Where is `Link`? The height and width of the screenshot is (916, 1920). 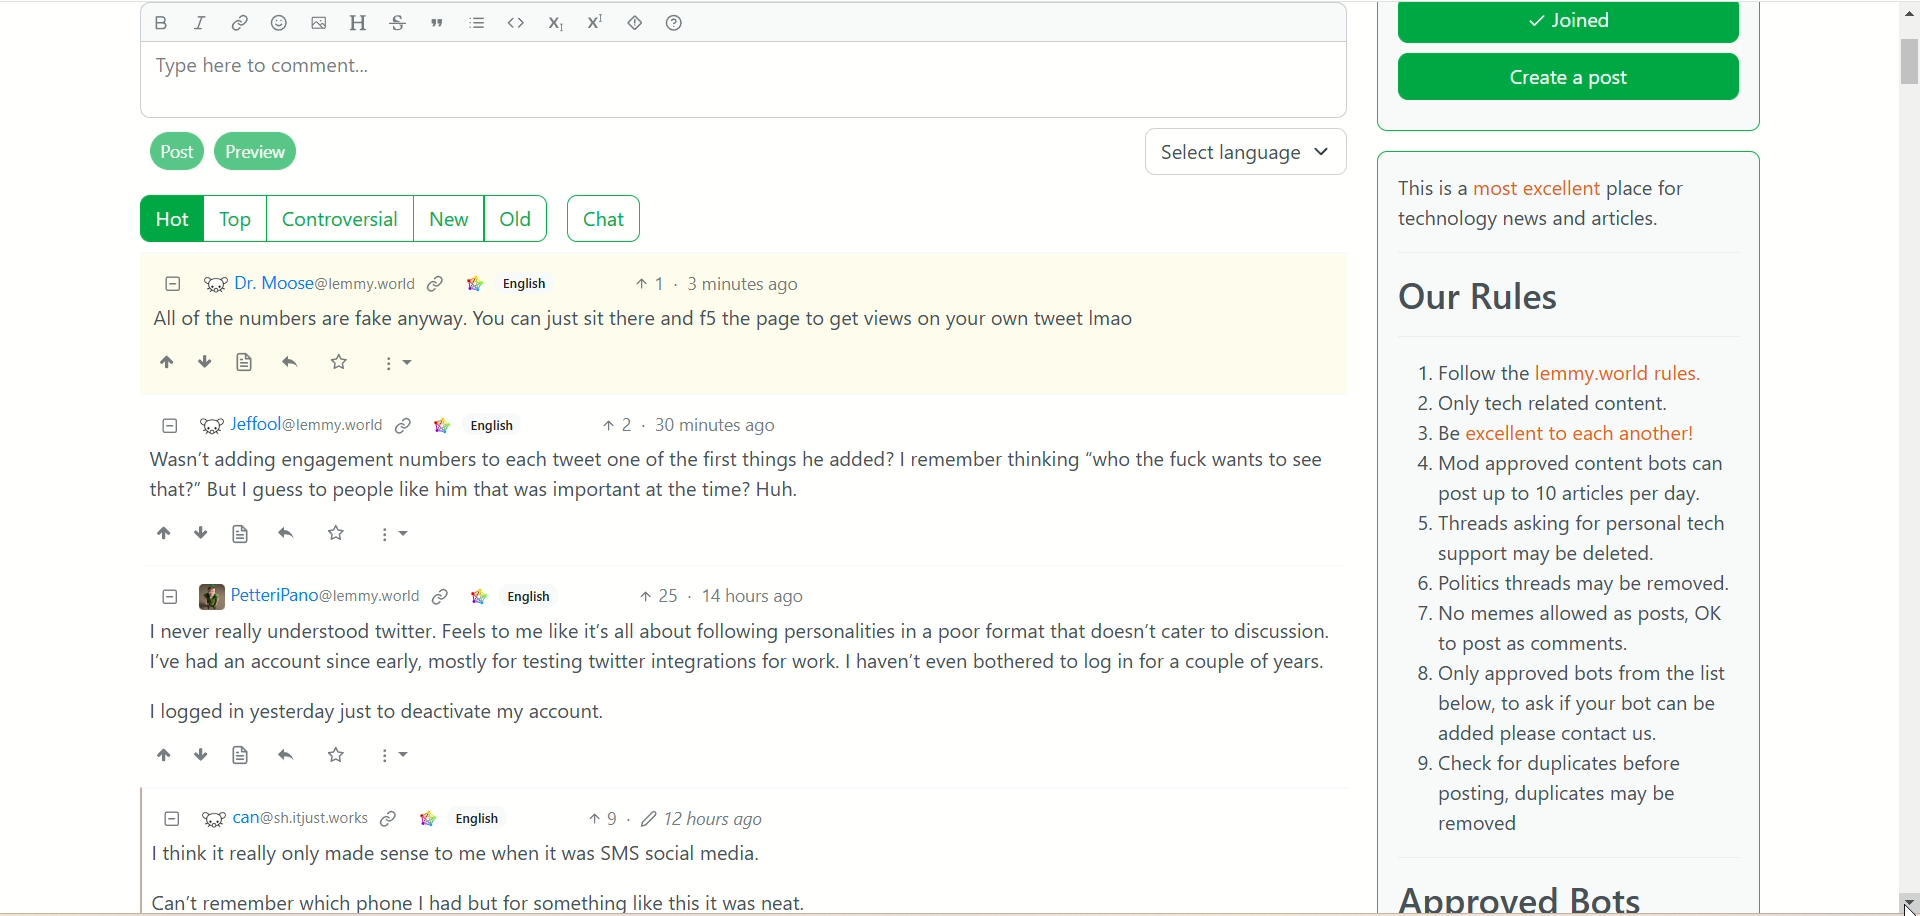
Link is located at coordinates (427, 819).